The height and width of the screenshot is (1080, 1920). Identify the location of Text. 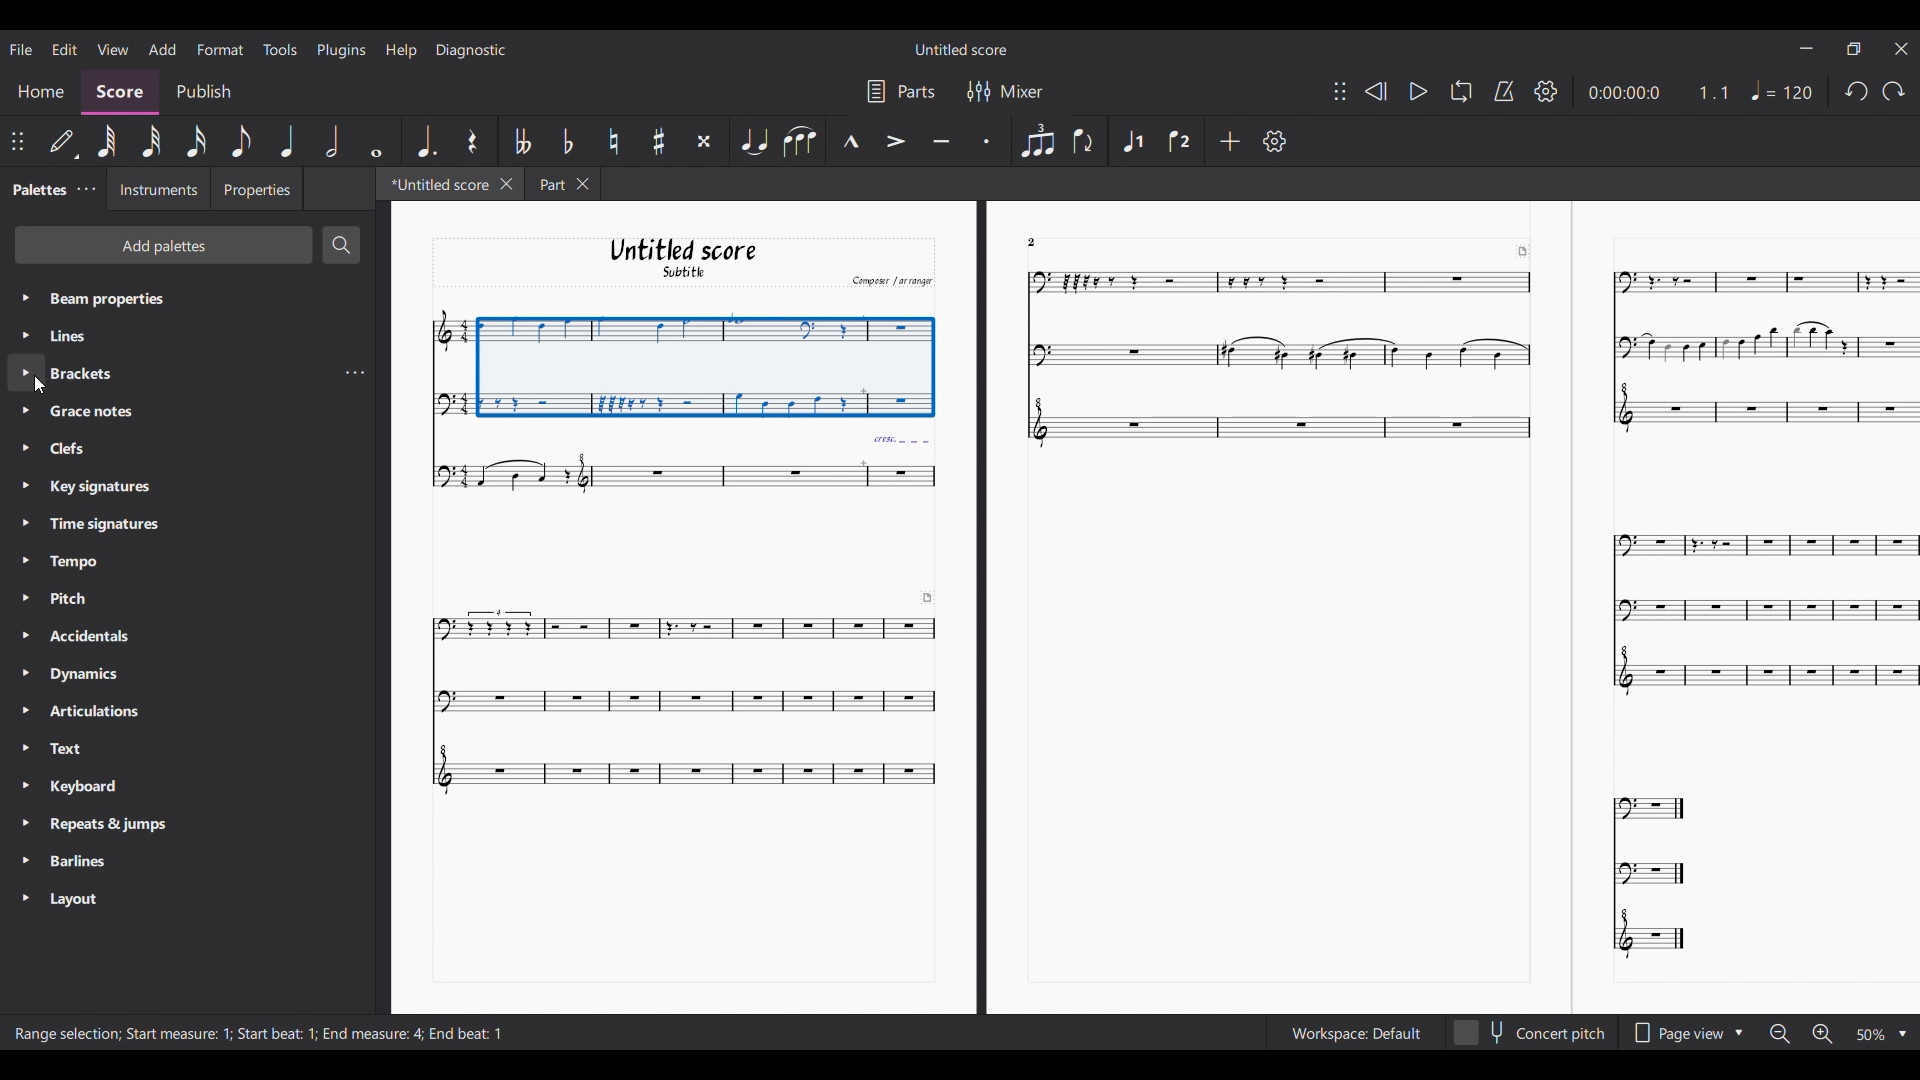
(93, 748).